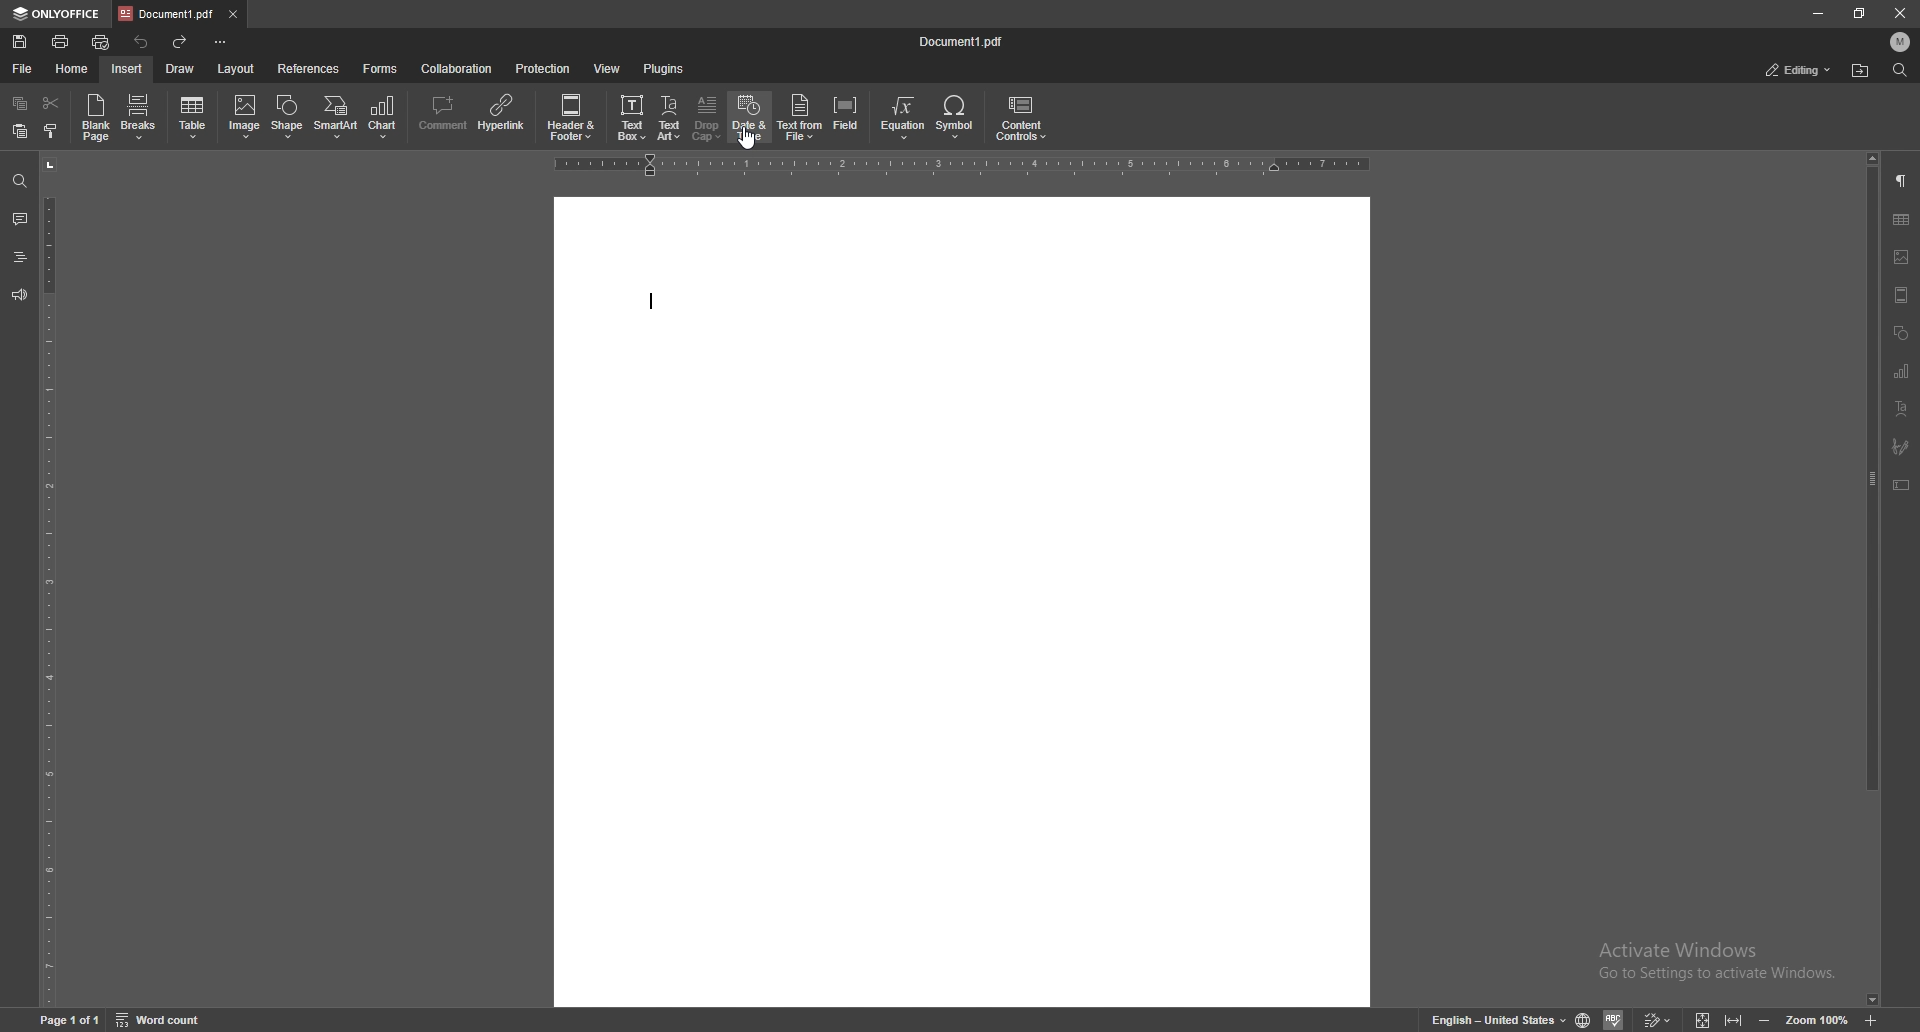  What do you see at coordinates (1765, 1017) in the screenshot?
I see `zoom out` at bounding box center [1765, 1017].